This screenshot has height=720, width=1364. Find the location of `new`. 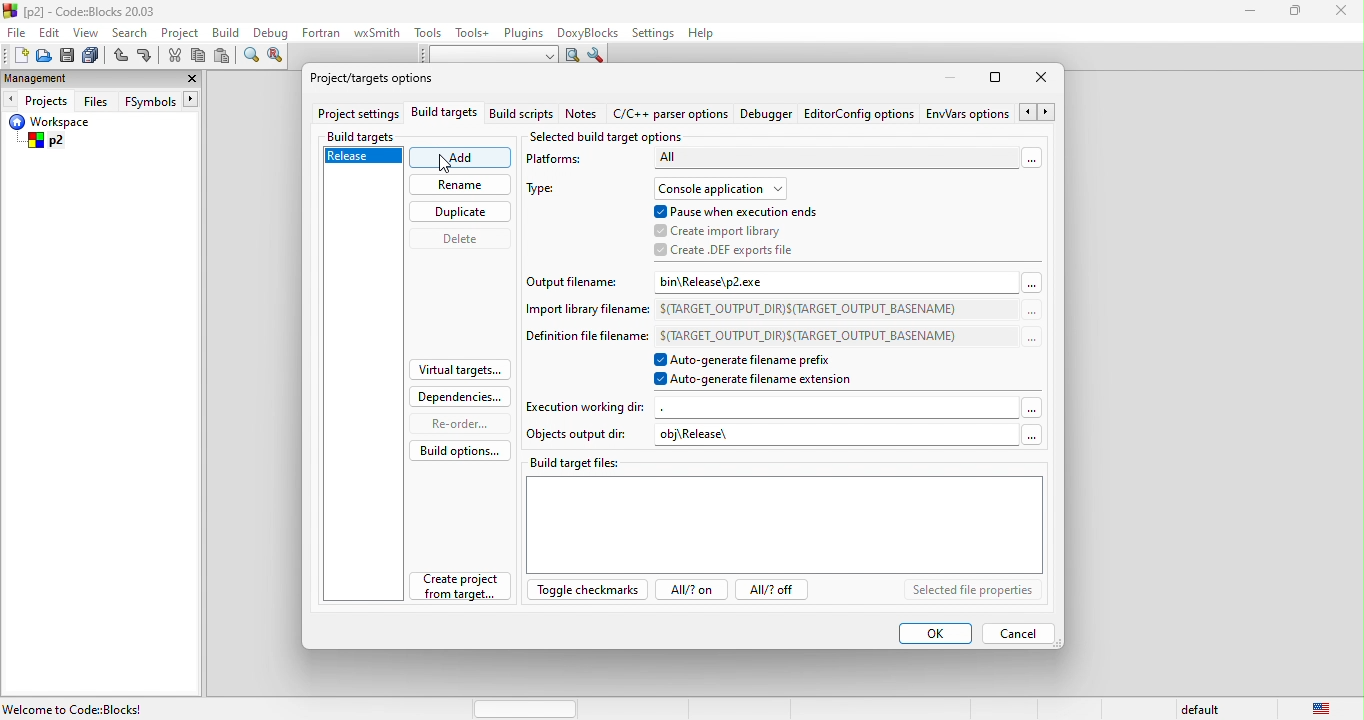

new is located at coordinates (15, 55).